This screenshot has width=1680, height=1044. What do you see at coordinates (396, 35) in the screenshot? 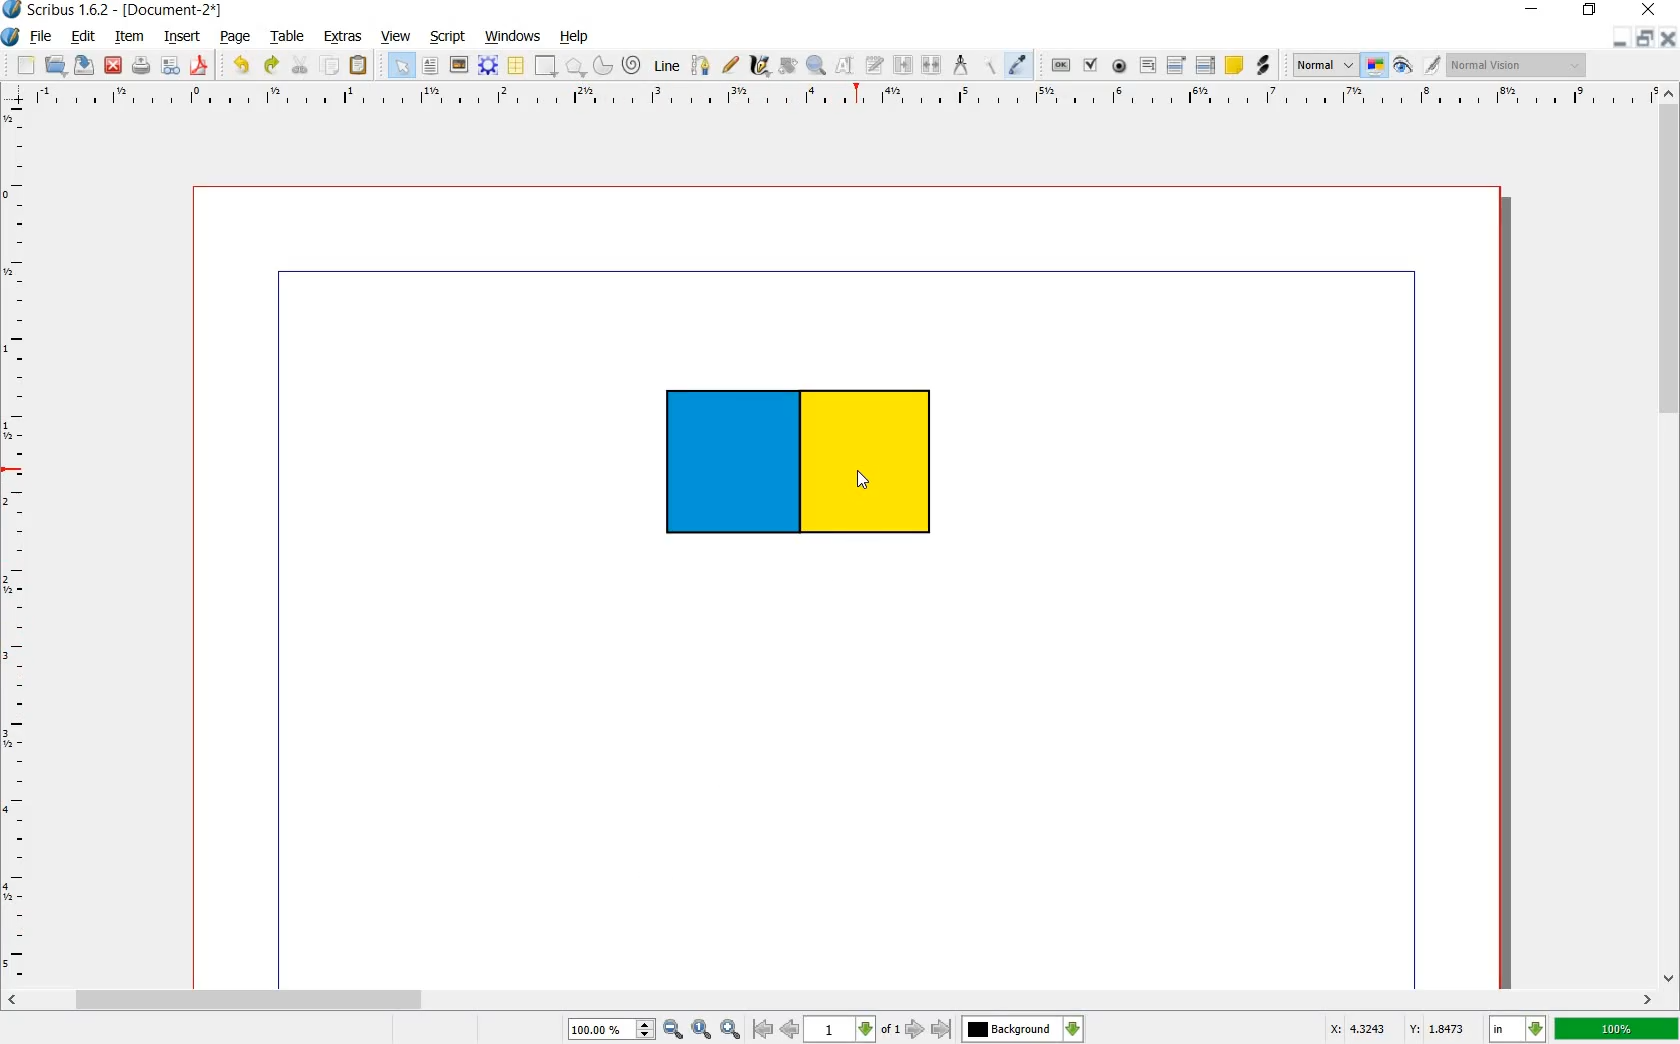
I see `view` at bounding box center [396, 35].